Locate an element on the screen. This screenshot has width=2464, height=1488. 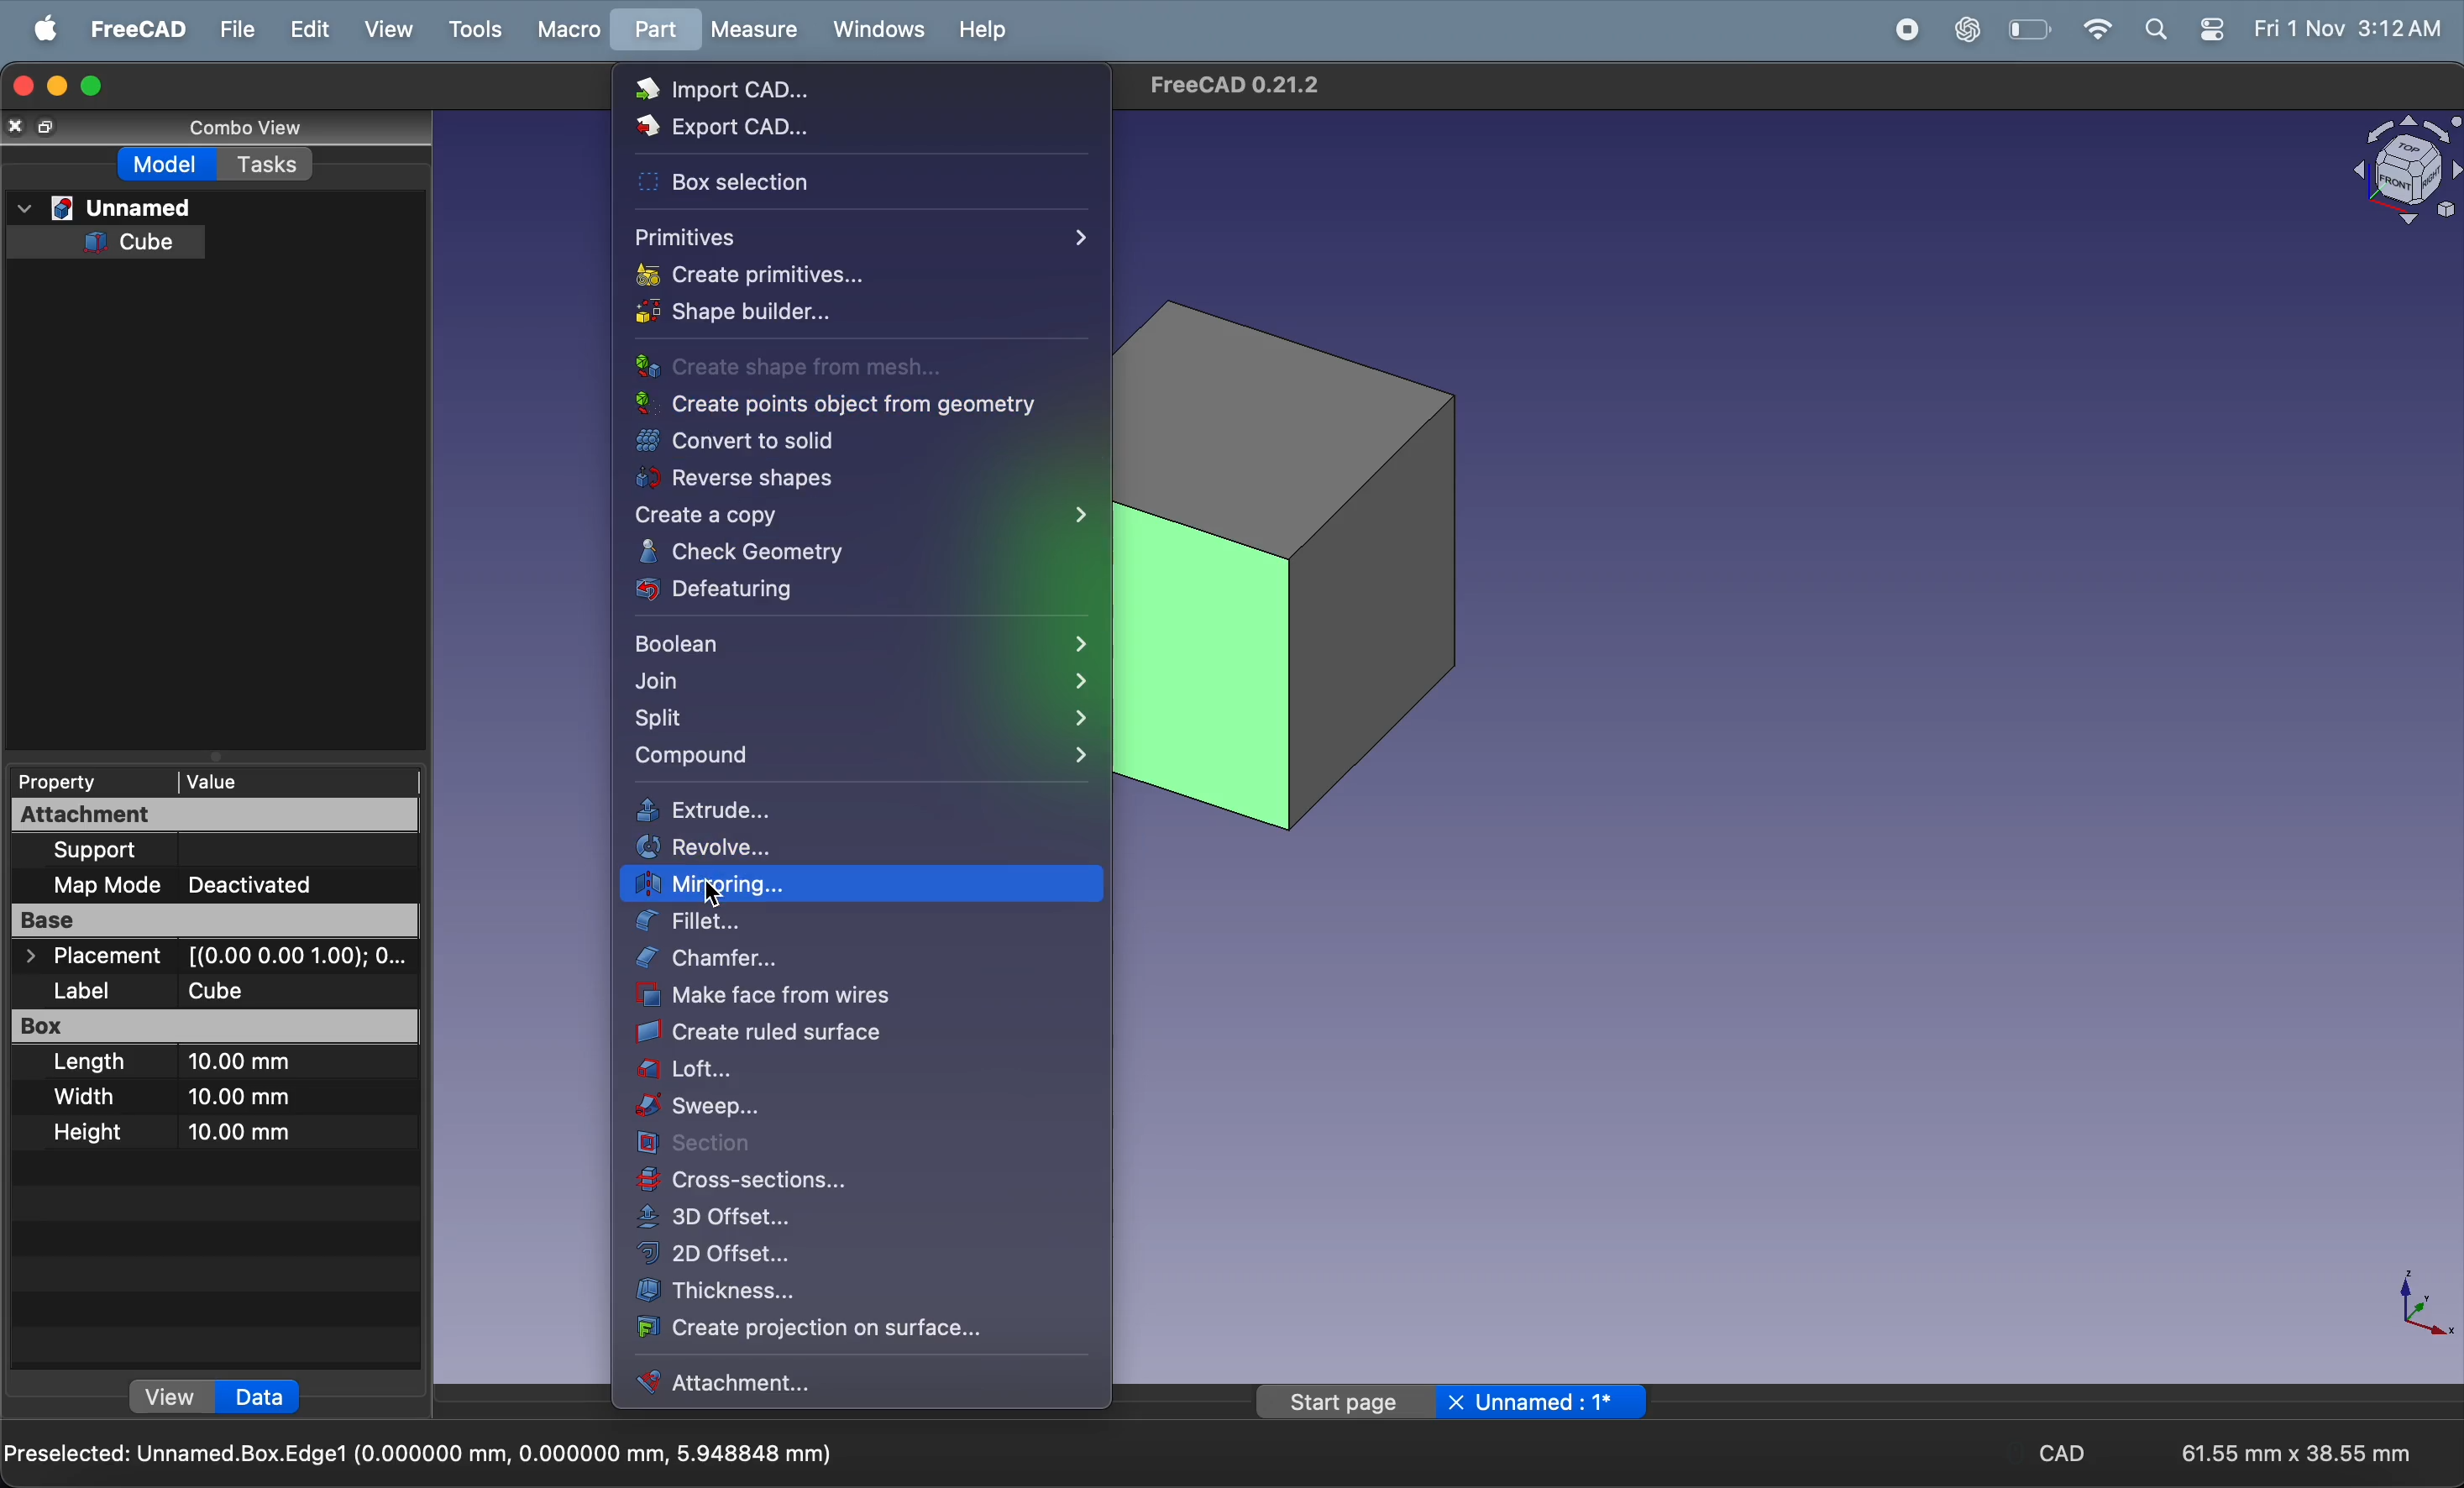
Map Mode is located at coordinates (94, 884).